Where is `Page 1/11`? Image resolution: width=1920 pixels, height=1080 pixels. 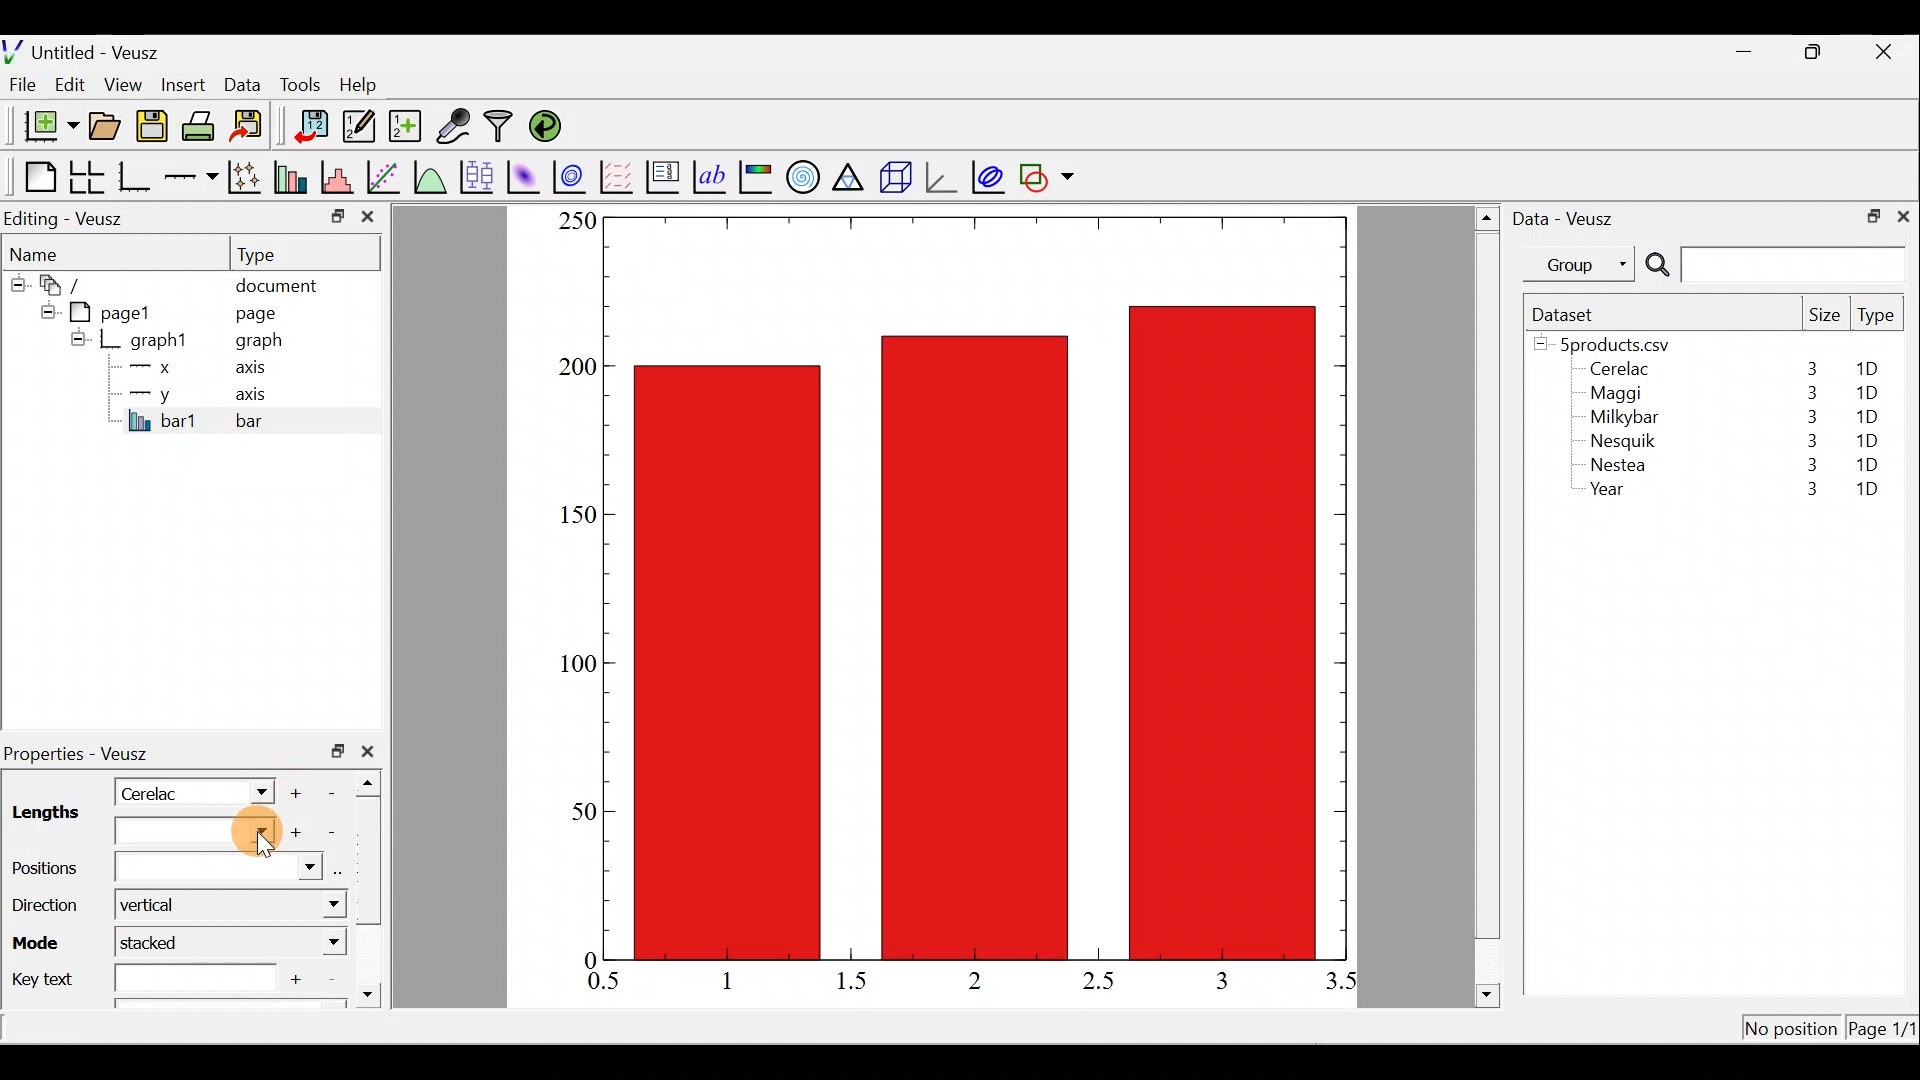 Page 1/11 is located at coordinates (1885, 1032).